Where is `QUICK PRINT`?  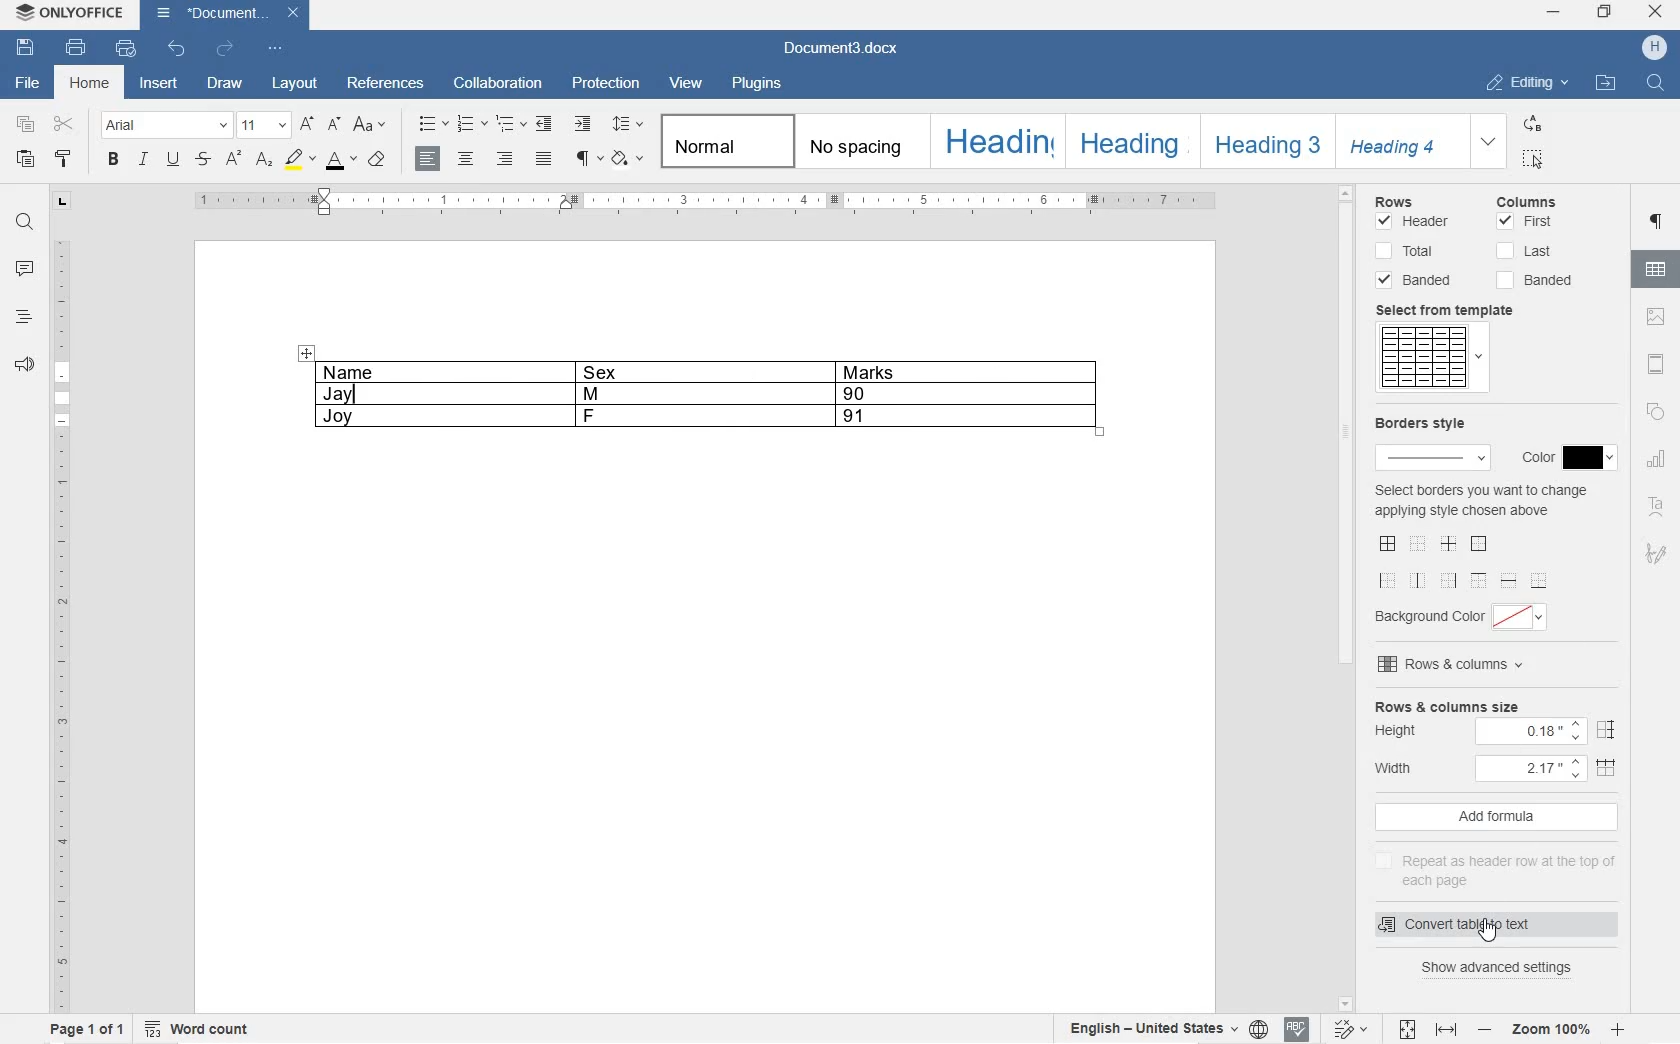 QUICK PRINT is located at coordinates (126, 48).